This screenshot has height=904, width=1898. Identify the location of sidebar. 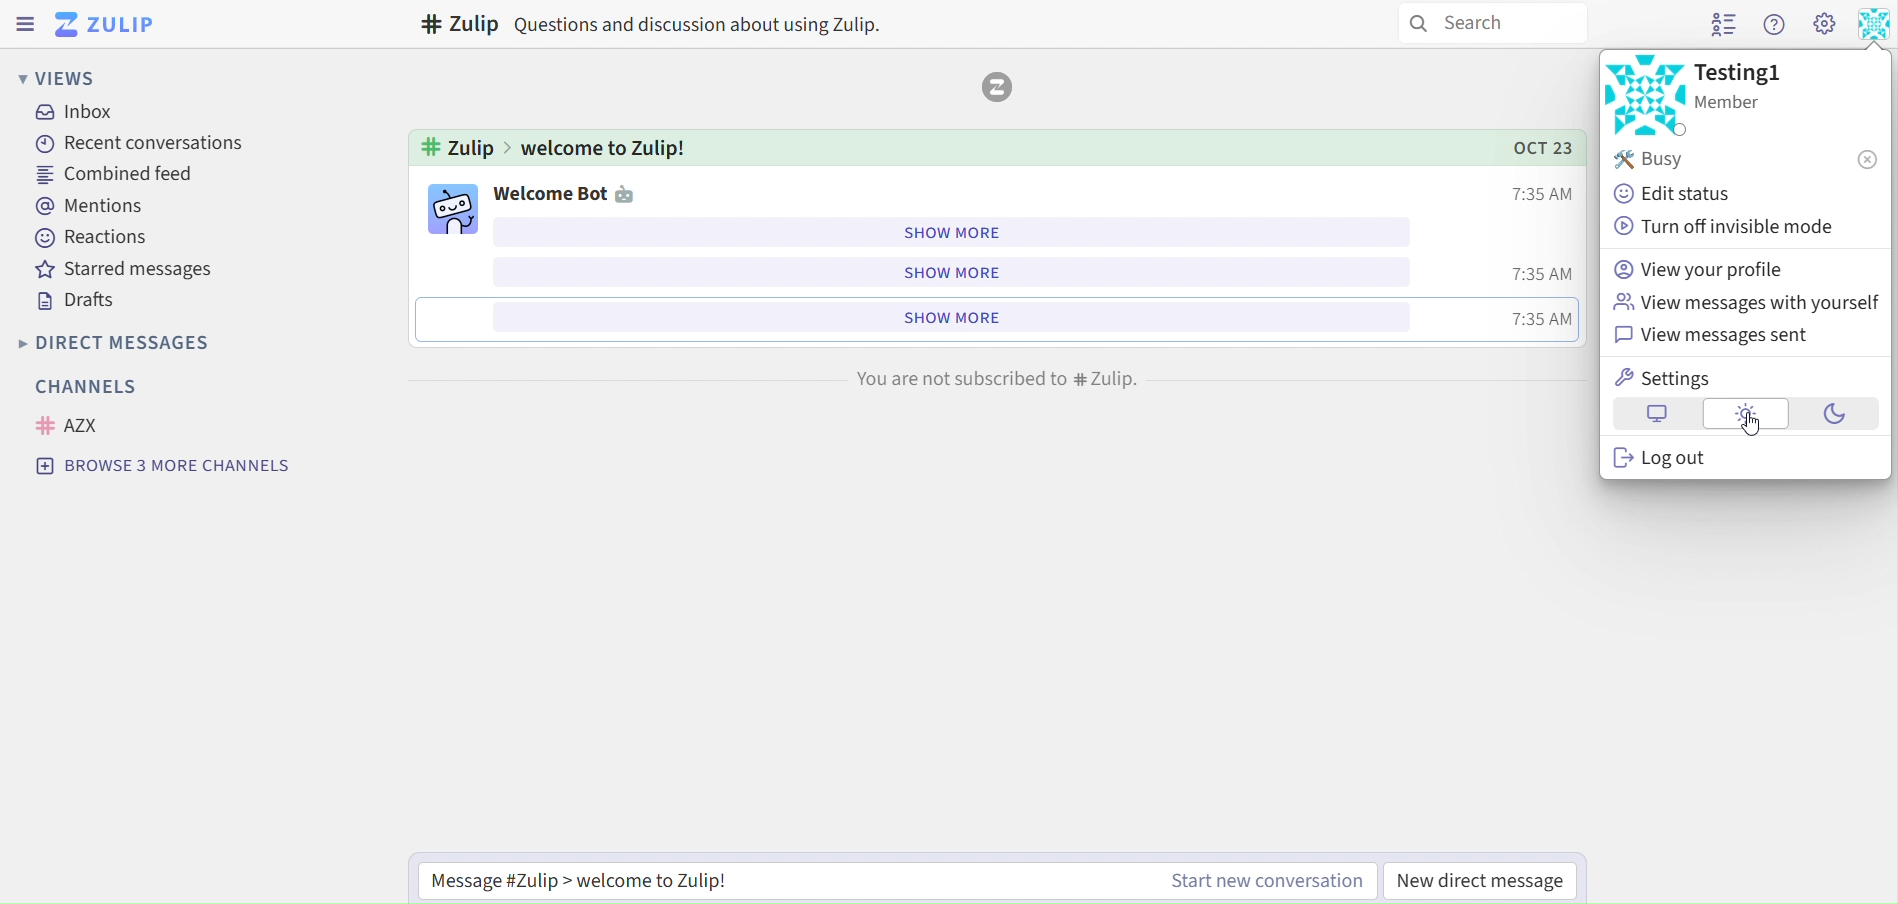
(22, 26).